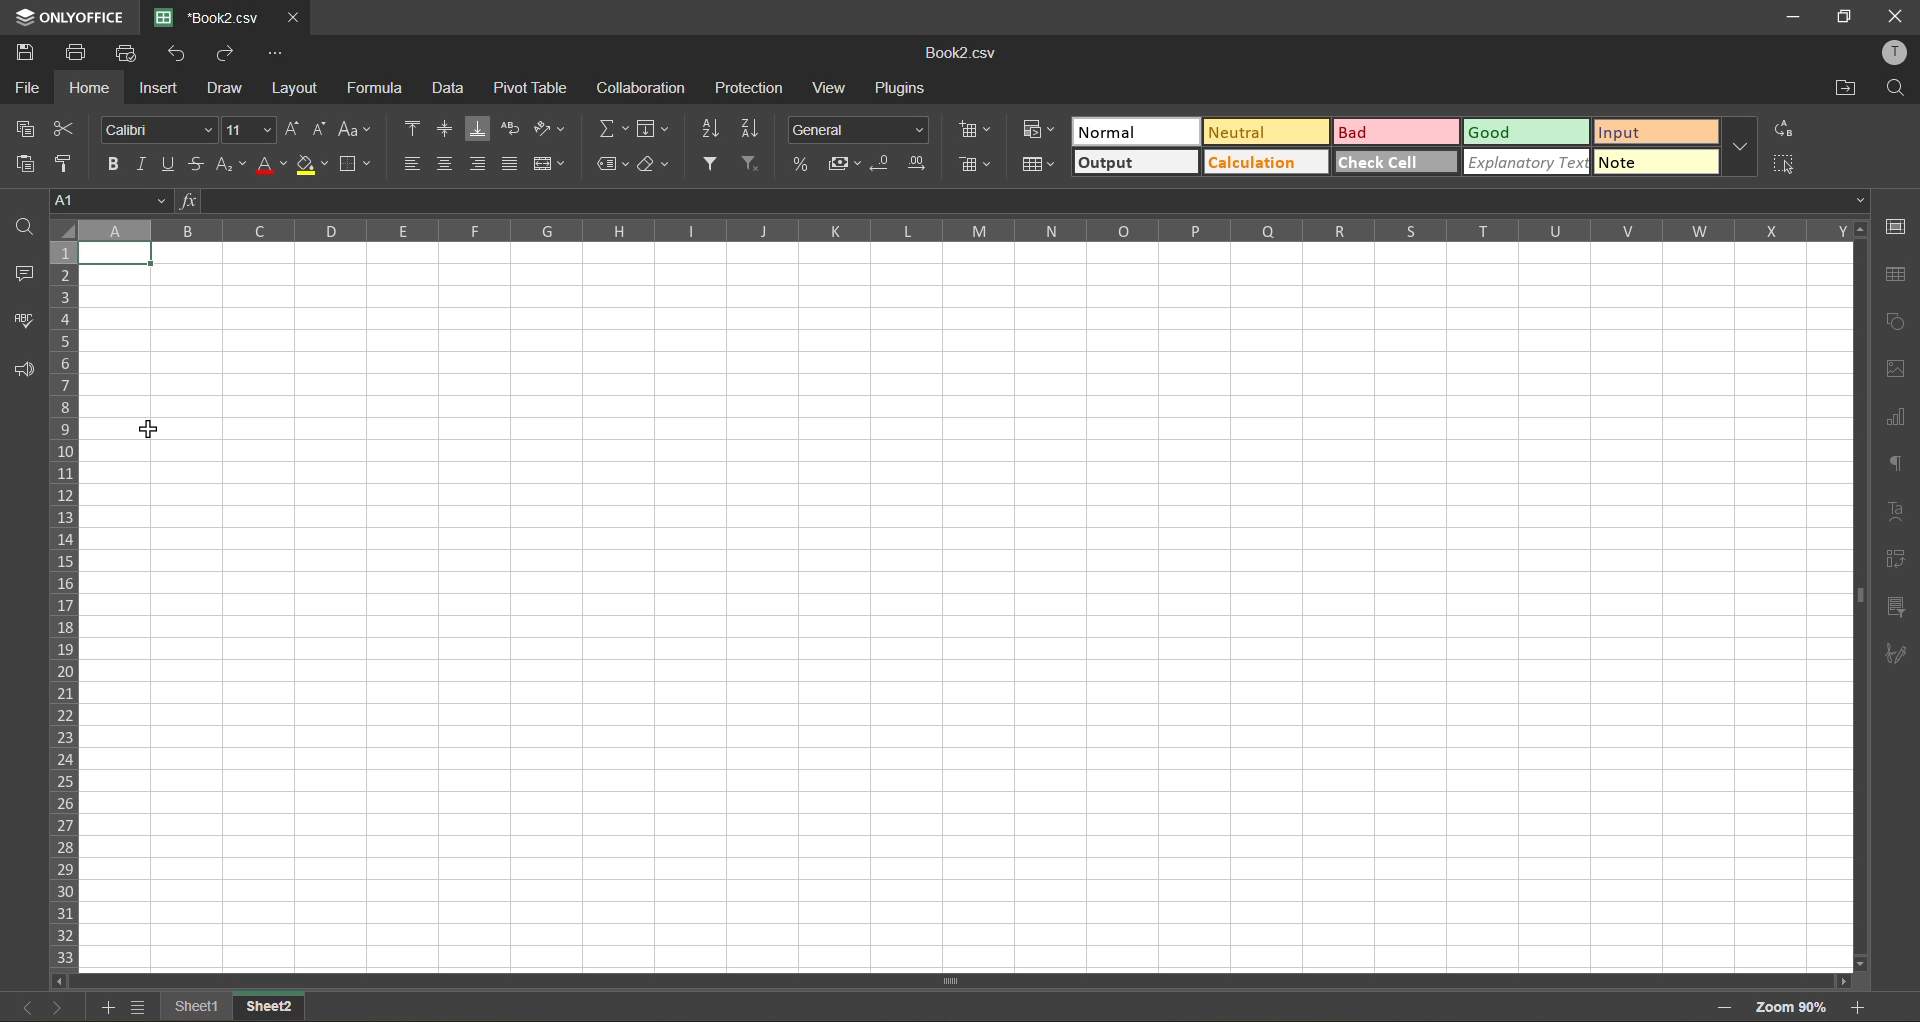 This screenshot has width=1920, height=1022. I want to click on underline, so click(169, 166).